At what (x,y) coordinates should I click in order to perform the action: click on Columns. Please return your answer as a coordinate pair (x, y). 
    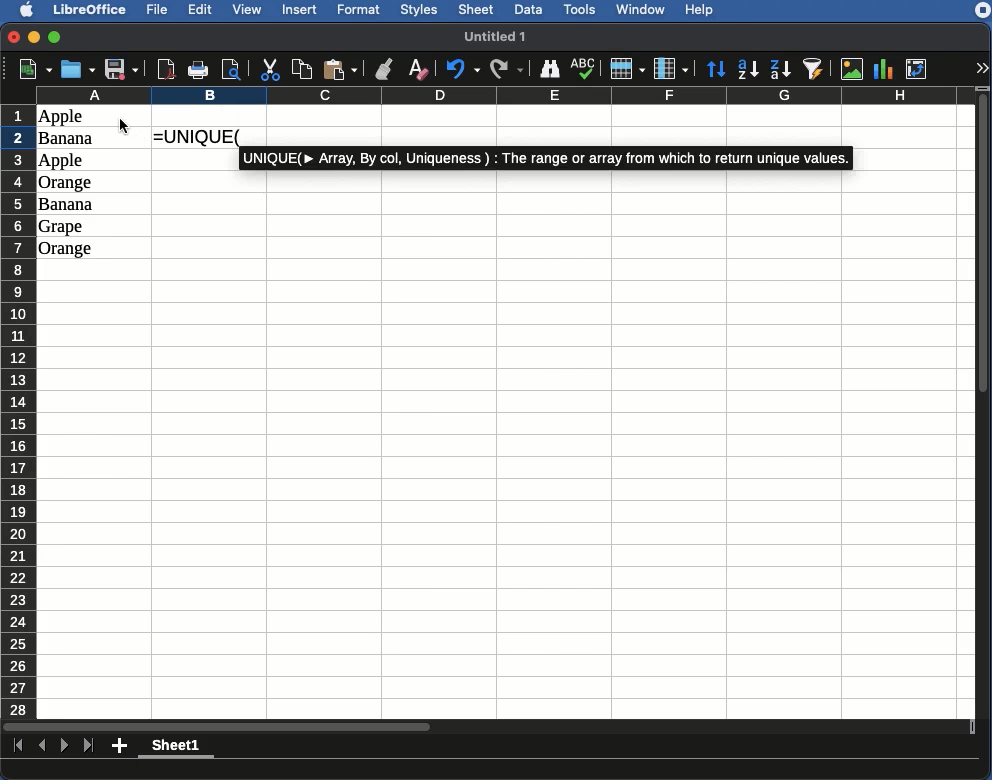
    Looking at the image, I should click on (502, 95).